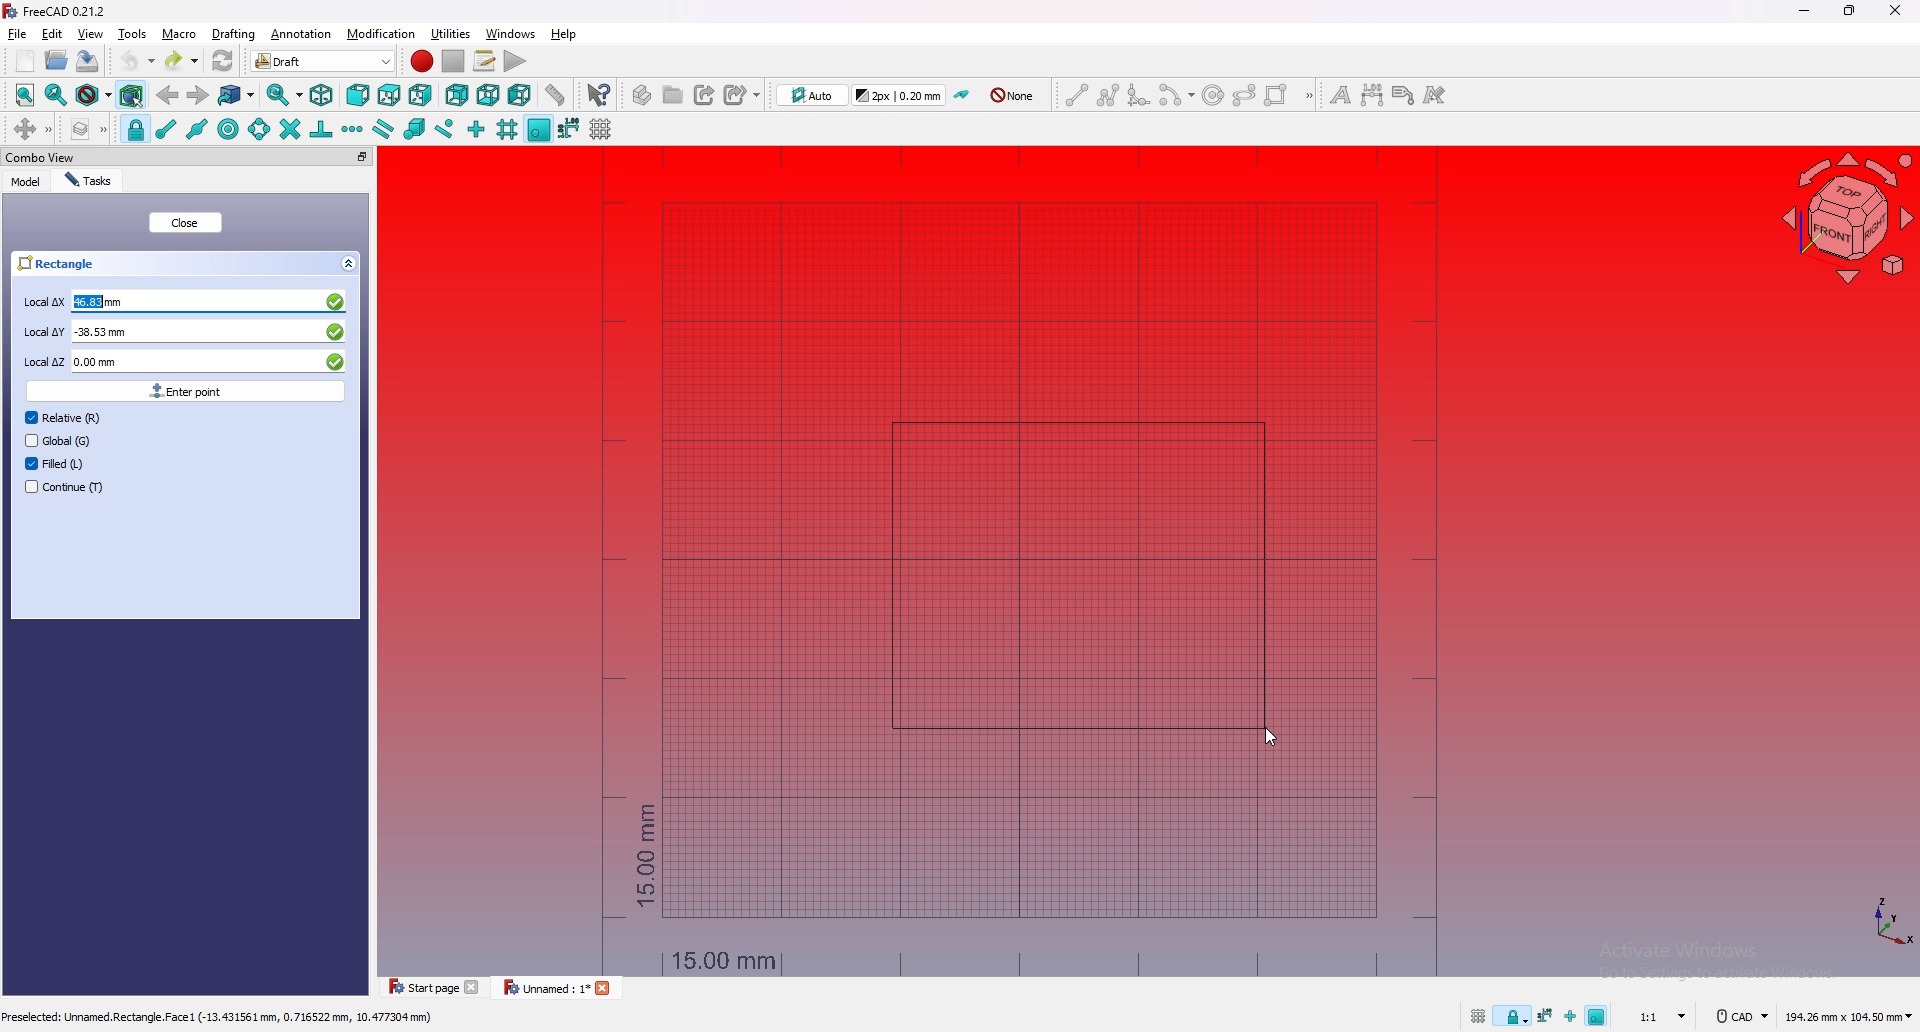 The image size is (1920, 1032). Describe the element at coordinates (563, 34) in the screenshot. I see `help` at that location.